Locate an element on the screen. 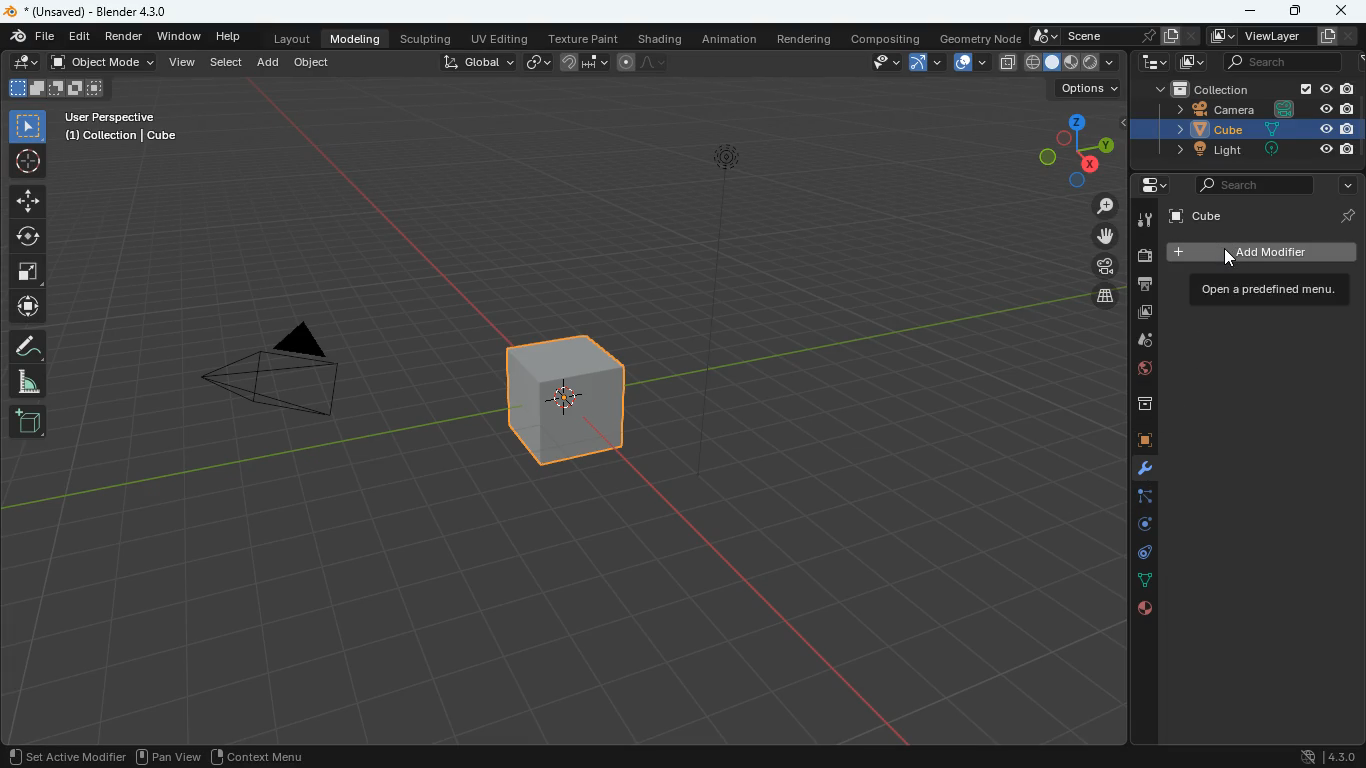   is located at coordinates (1306, 89).